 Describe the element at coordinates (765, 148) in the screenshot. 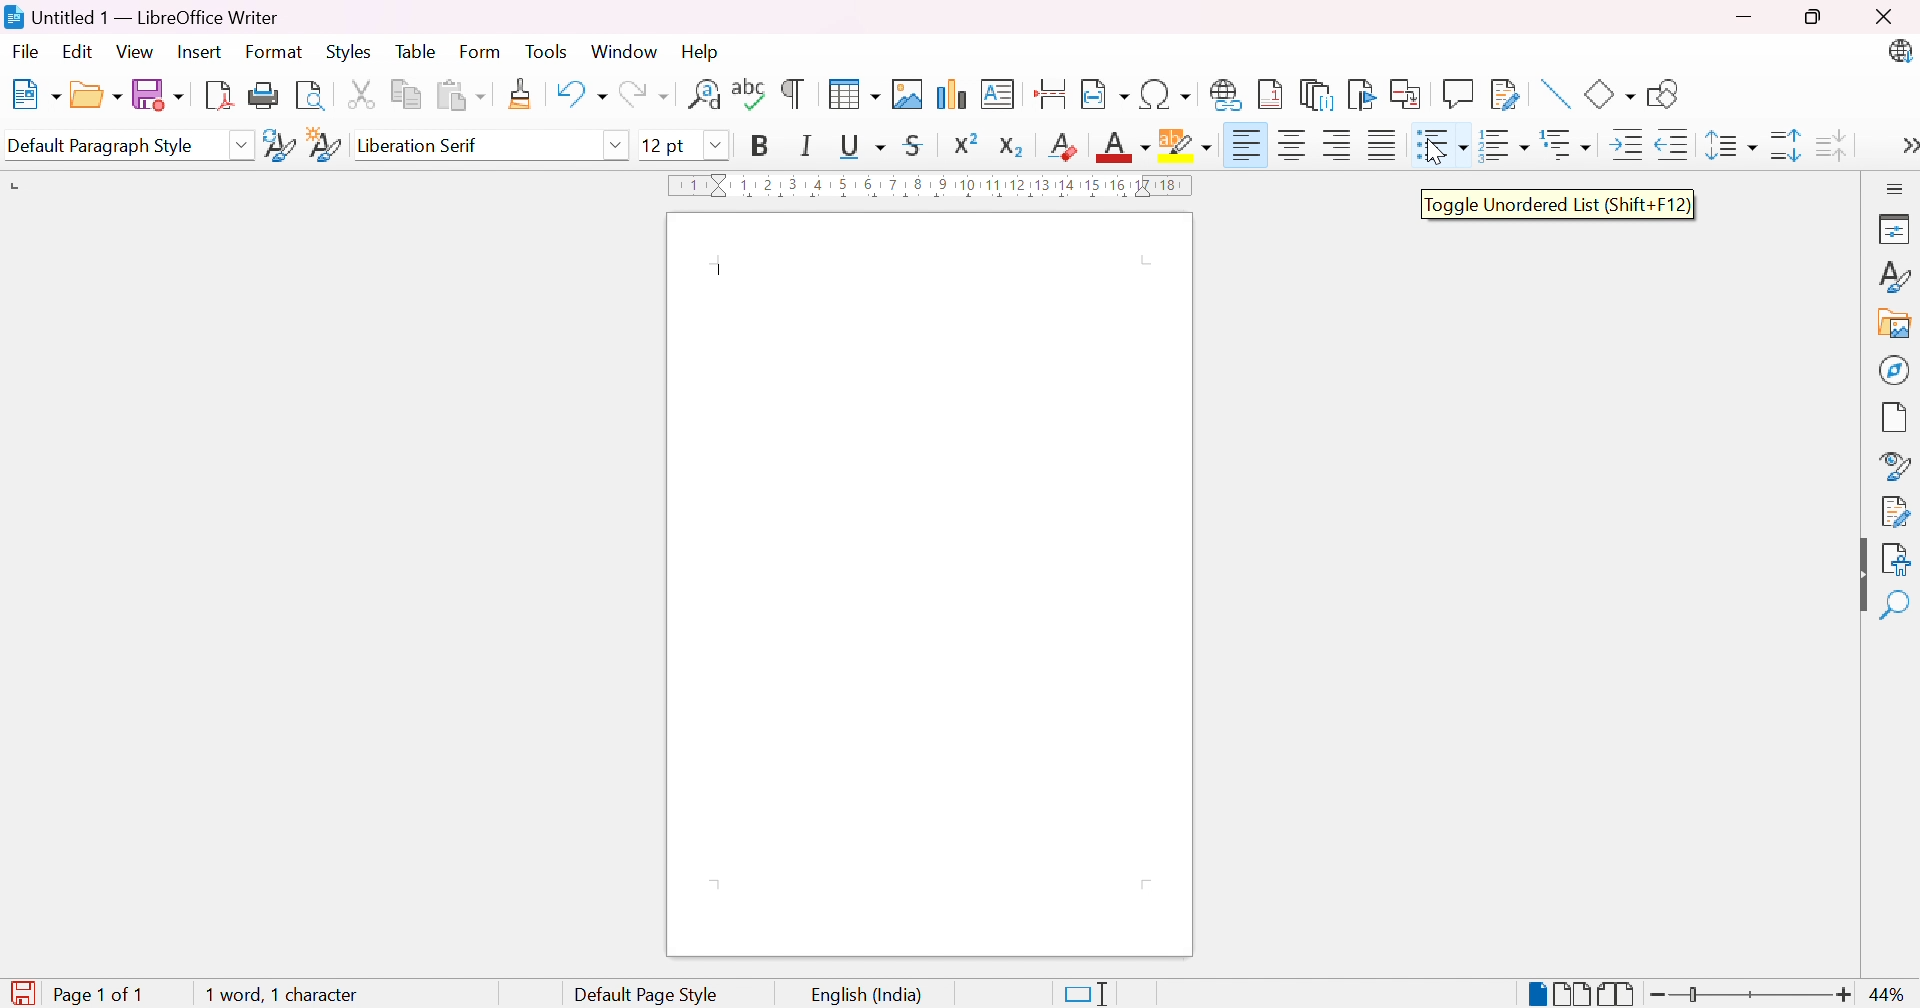

I see `Bold` at that location.